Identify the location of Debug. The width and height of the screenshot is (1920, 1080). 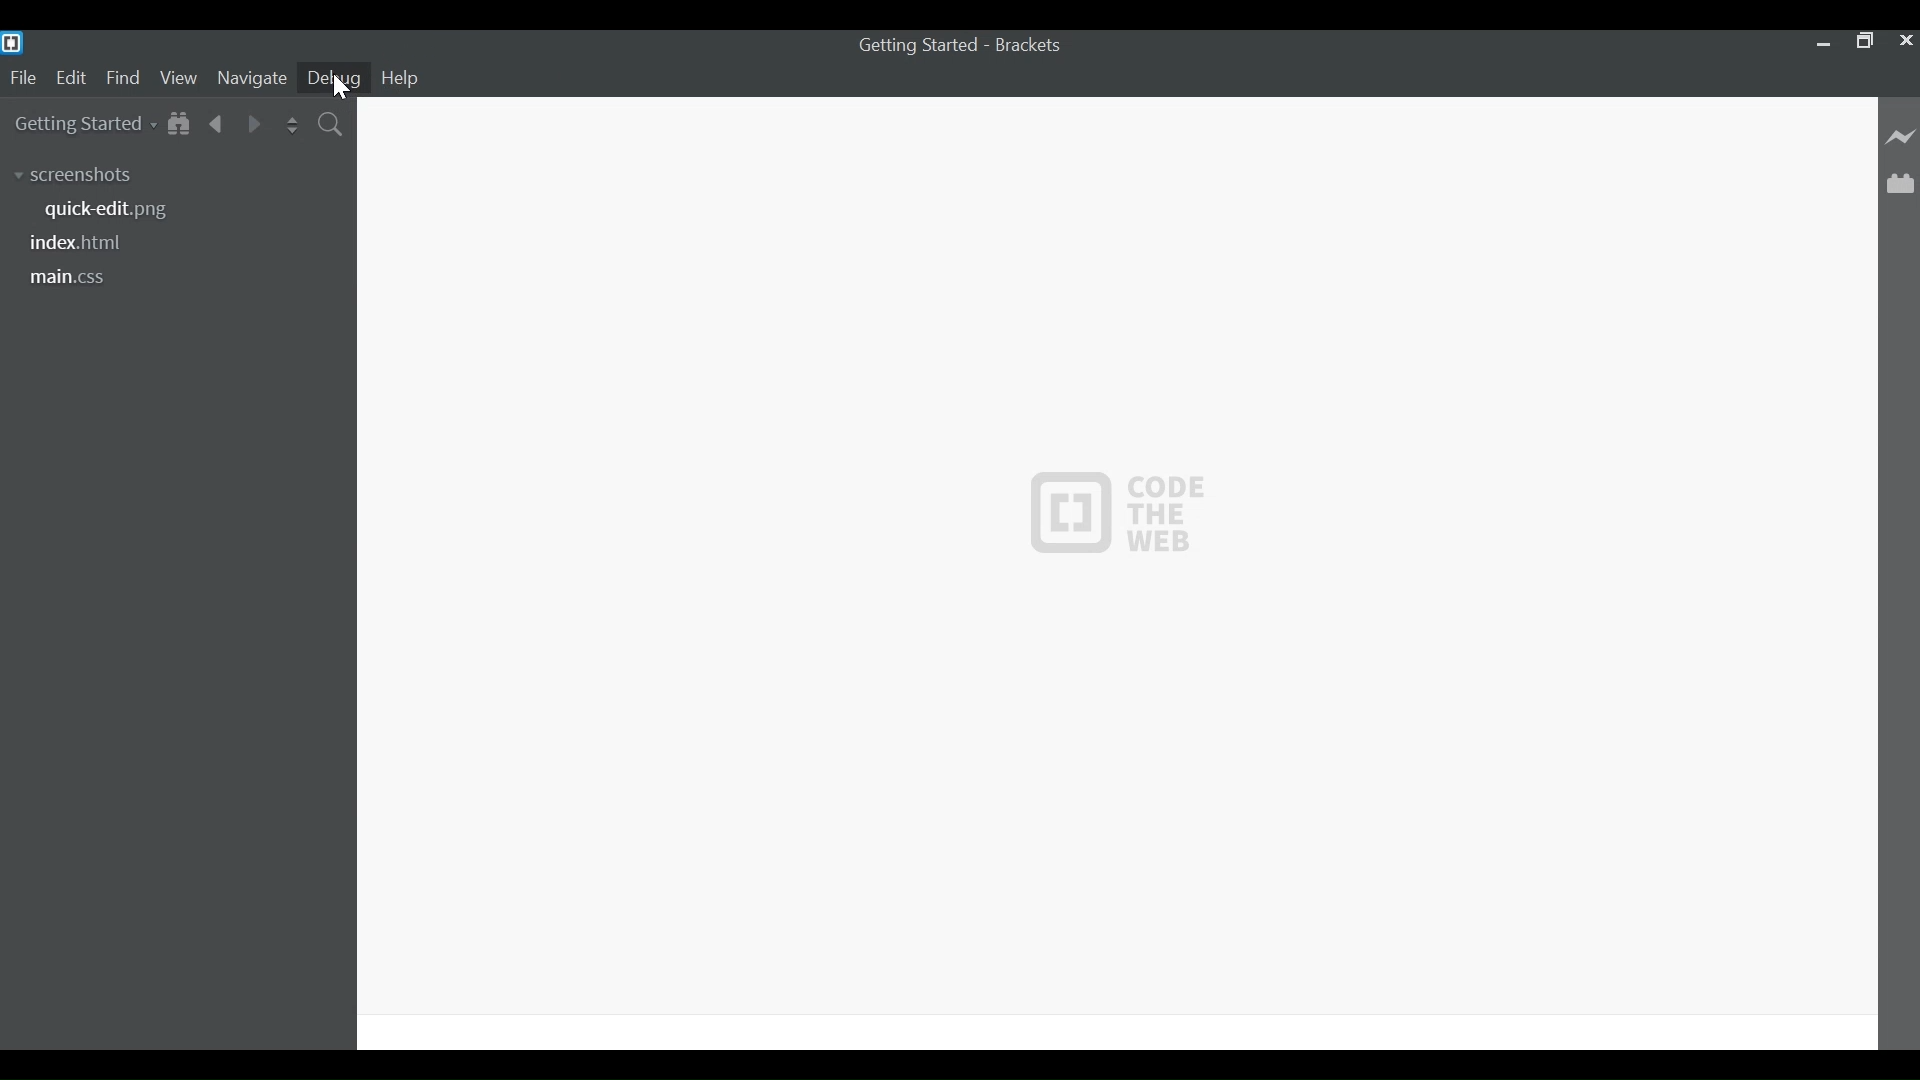
(337, 77).